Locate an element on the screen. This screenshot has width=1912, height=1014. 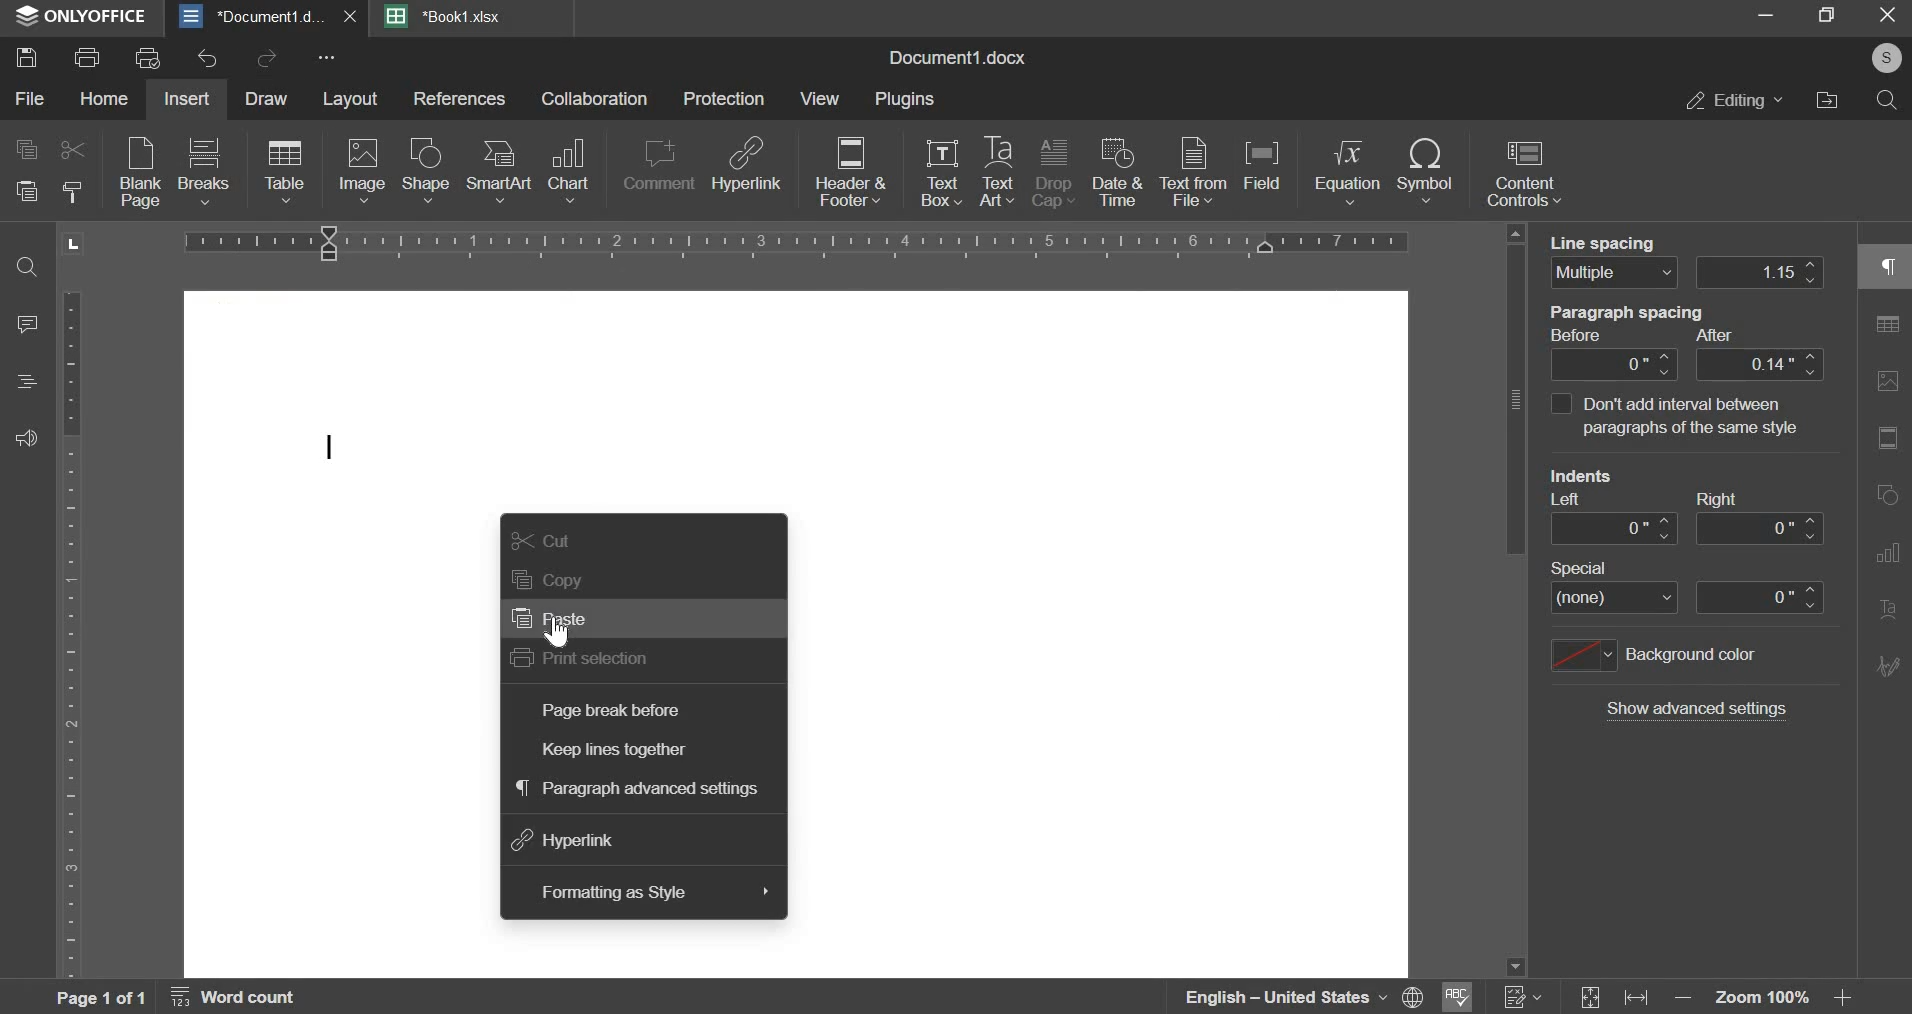
document is located at coordinates (269, 15).